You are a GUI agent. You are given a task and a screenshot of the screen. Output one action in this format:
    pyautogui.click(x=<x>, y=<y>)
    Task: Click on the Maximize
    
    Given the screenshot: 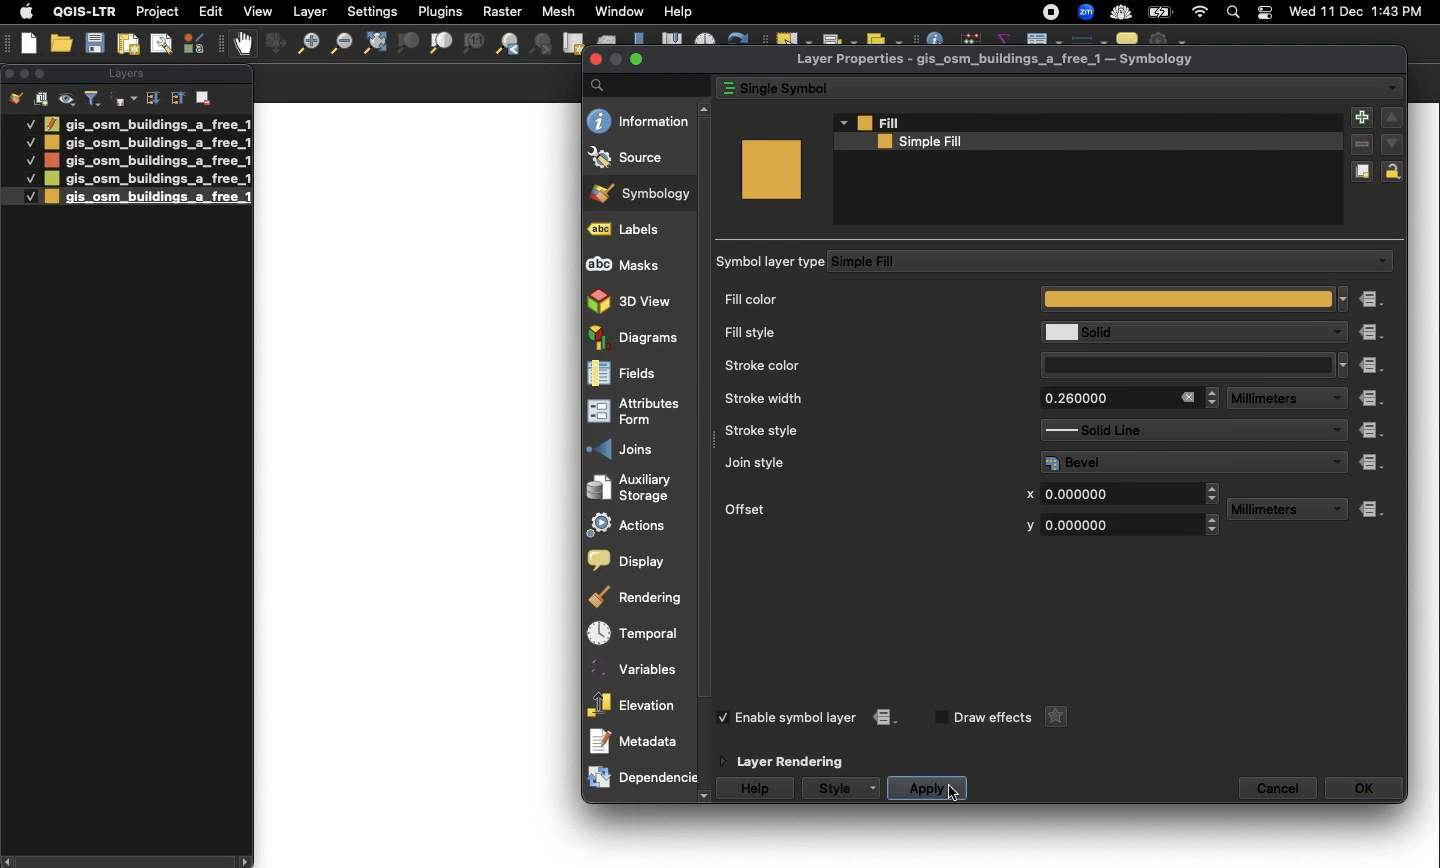 What is the action you would take?
    pyautogui.click(x=44, y=73)
    